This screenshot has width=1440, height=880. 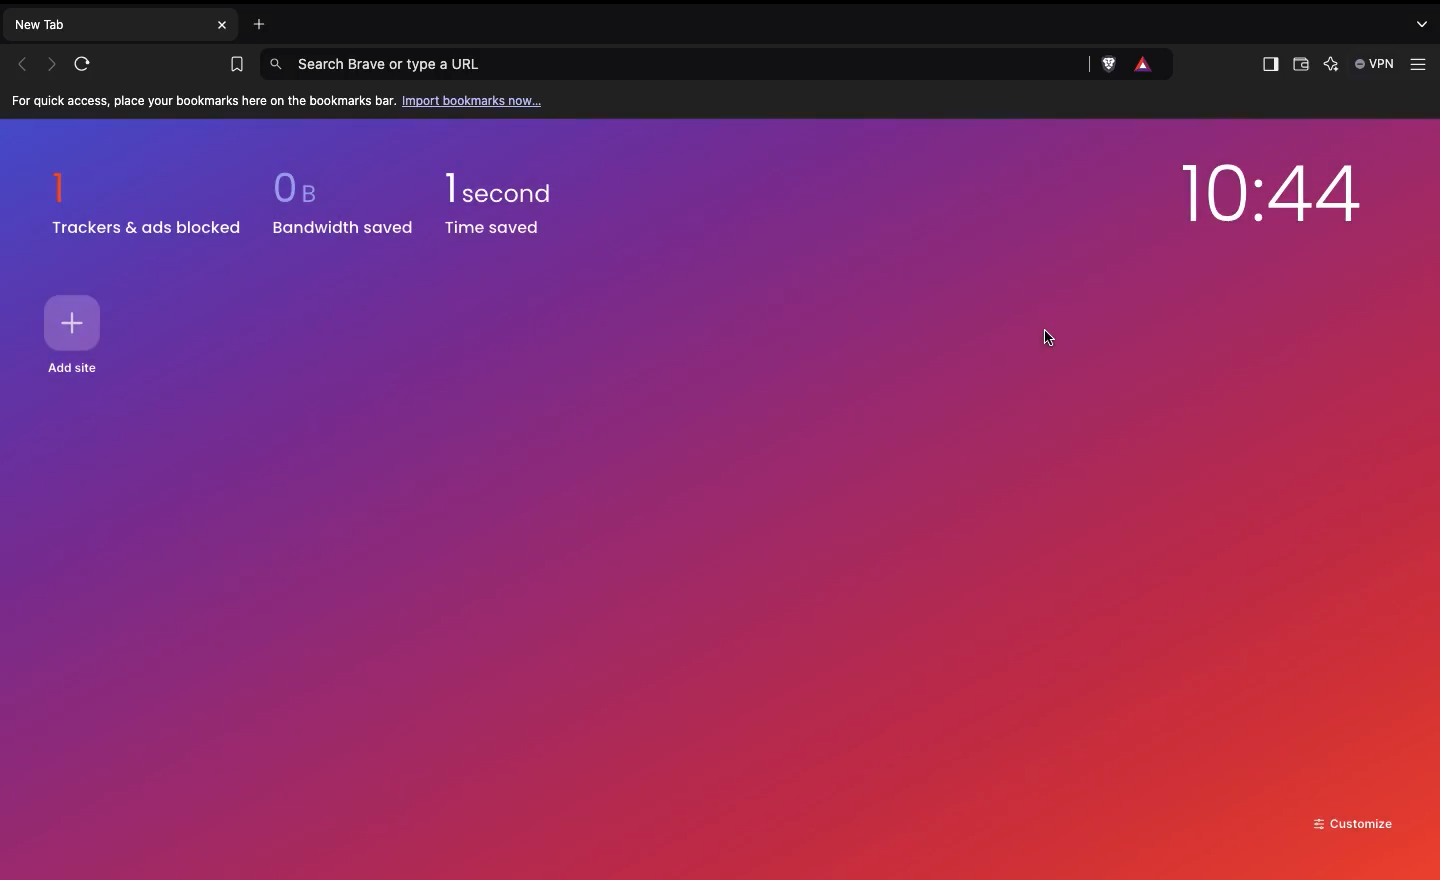 I want to click on Leo AI, so click(x=1330, y=66).